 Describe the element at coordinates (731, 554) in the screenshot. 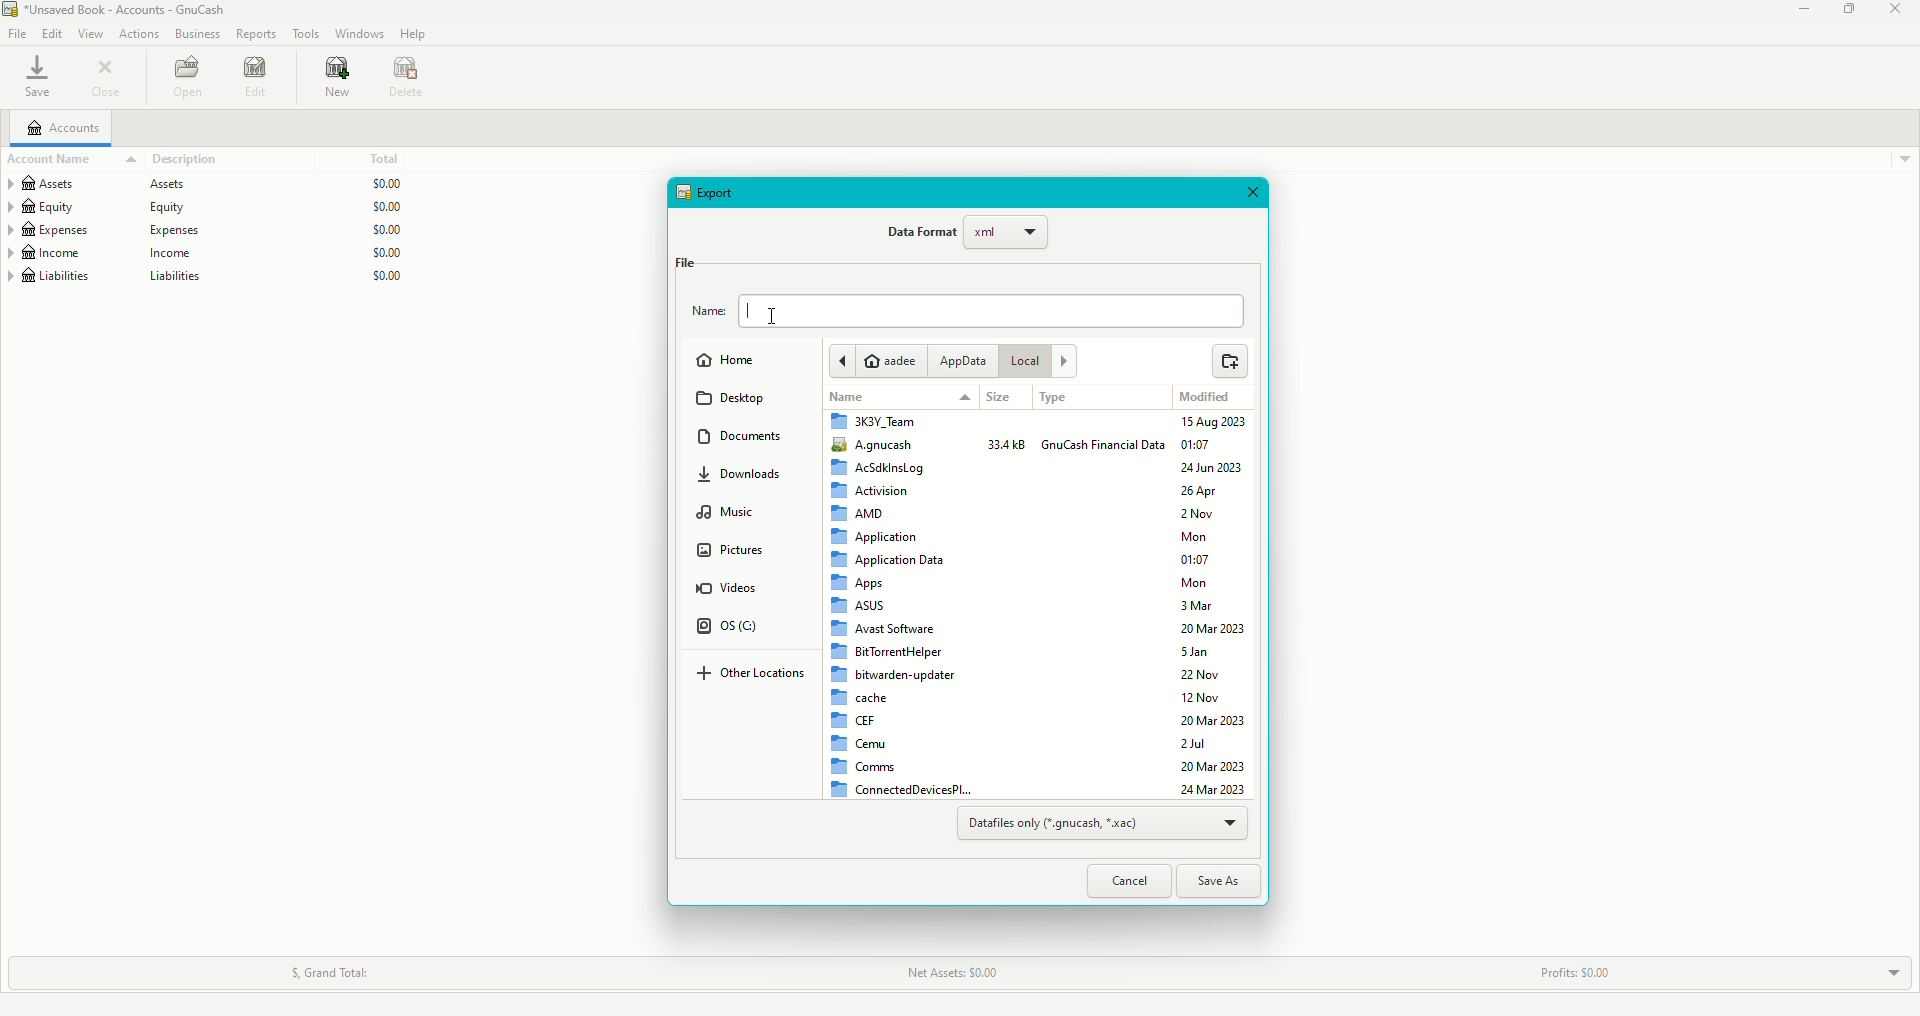

I see `Pictures` at that location.